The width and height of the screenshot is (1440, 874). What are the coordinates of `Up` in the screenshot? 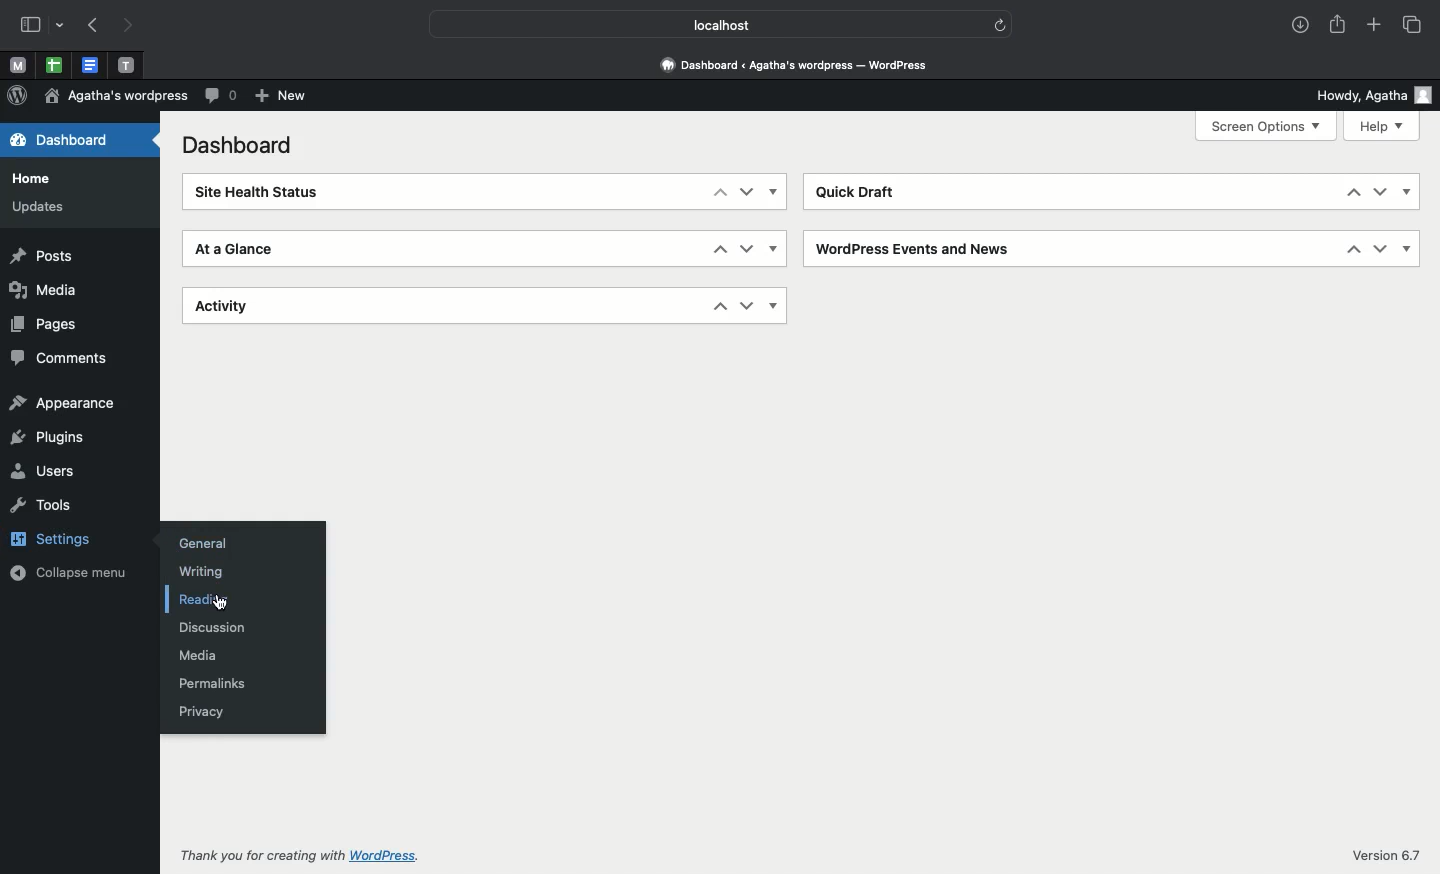 It's located at (719, 193).